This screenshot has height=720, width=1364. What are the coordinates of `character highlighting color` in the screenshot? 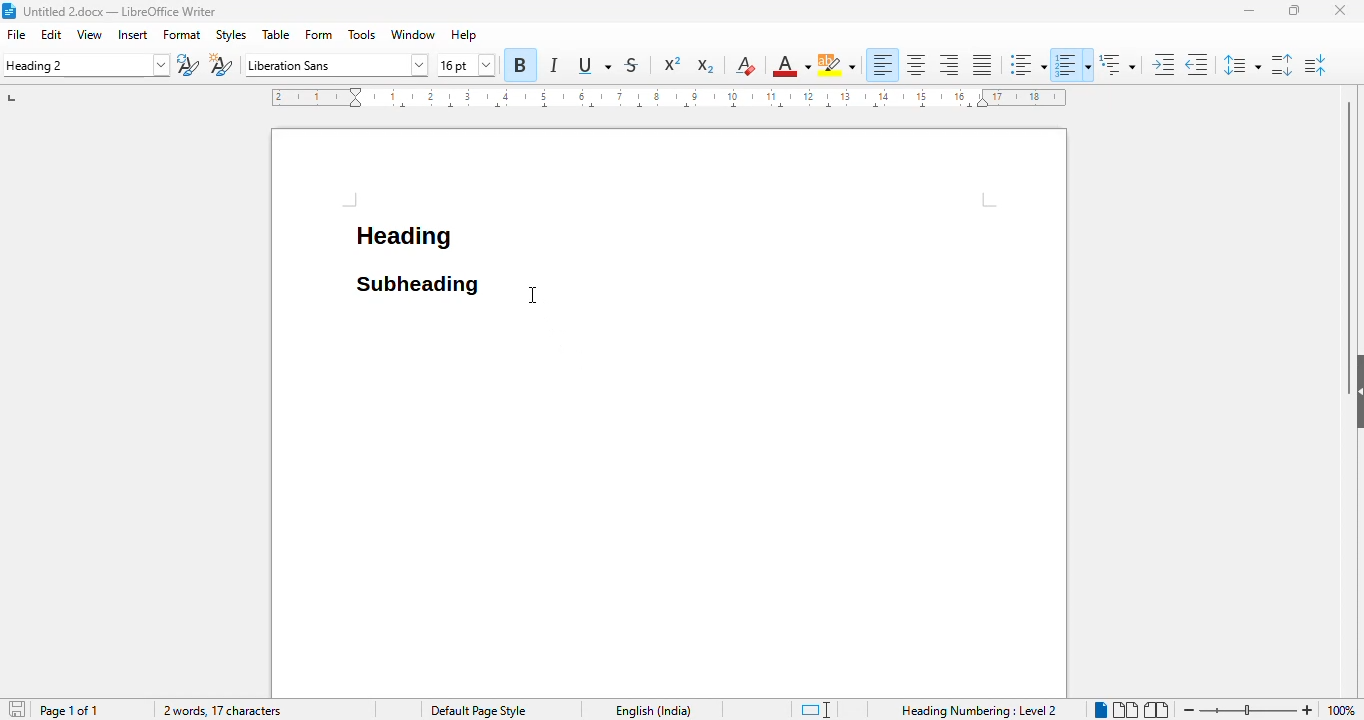 It's located at (837, 65).